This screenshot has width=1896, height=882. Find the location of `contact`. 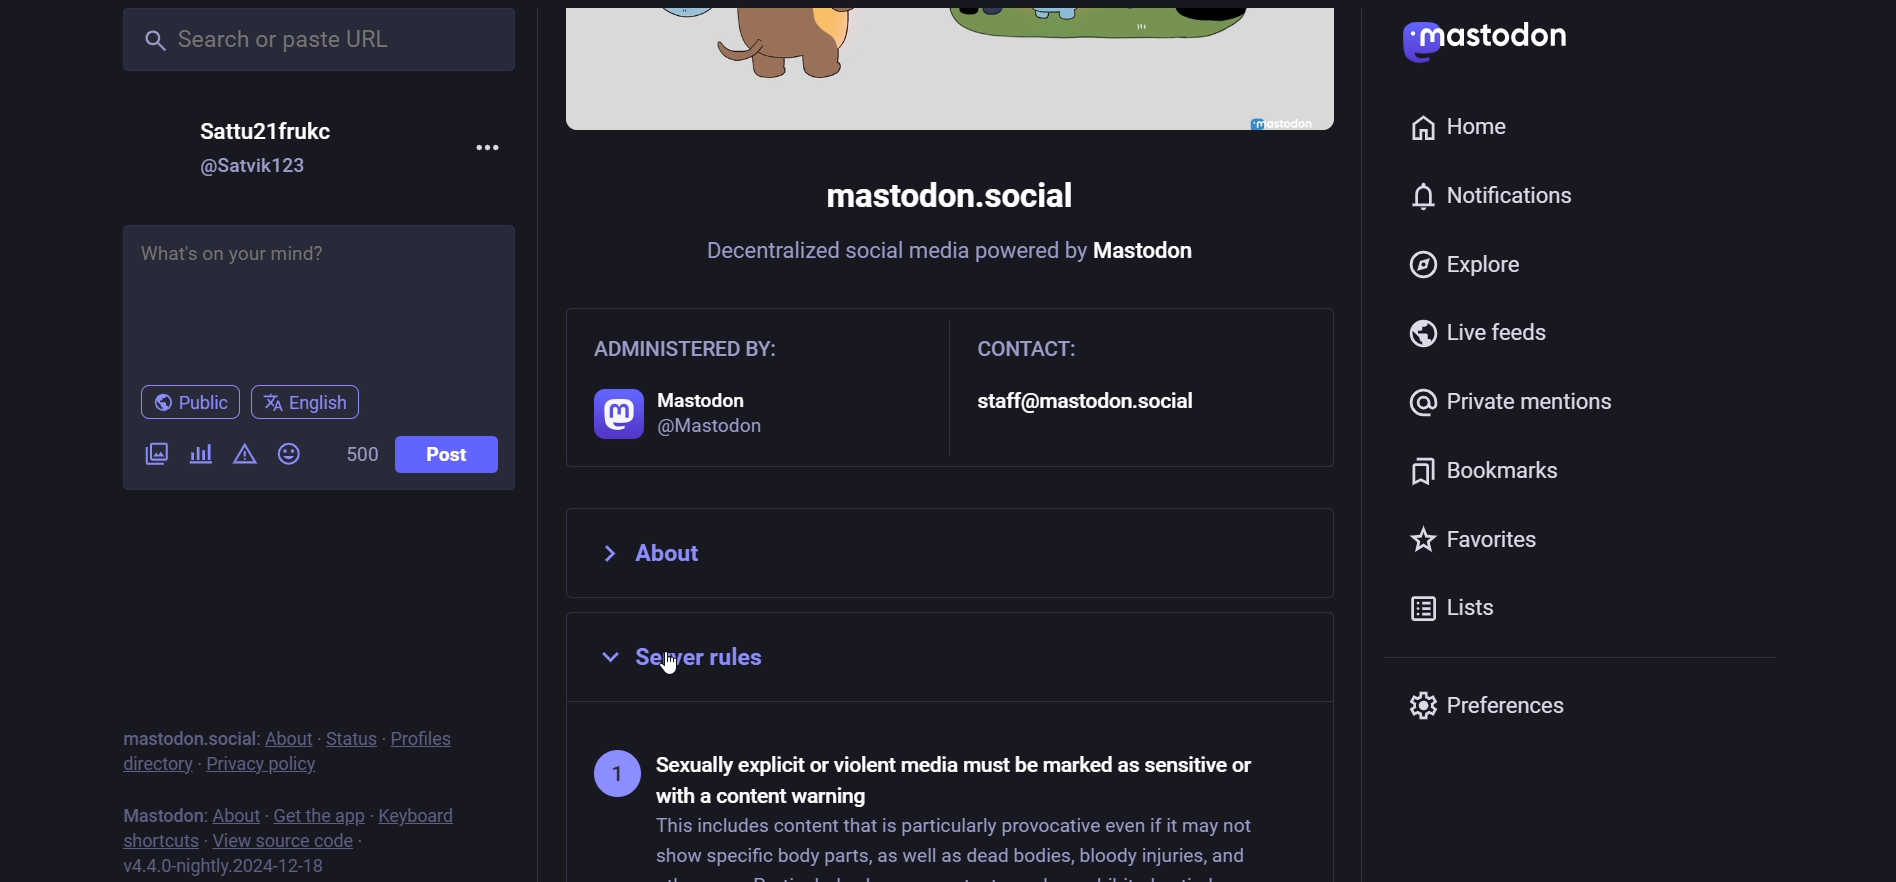

contact is located at coordinates (1106, 386).